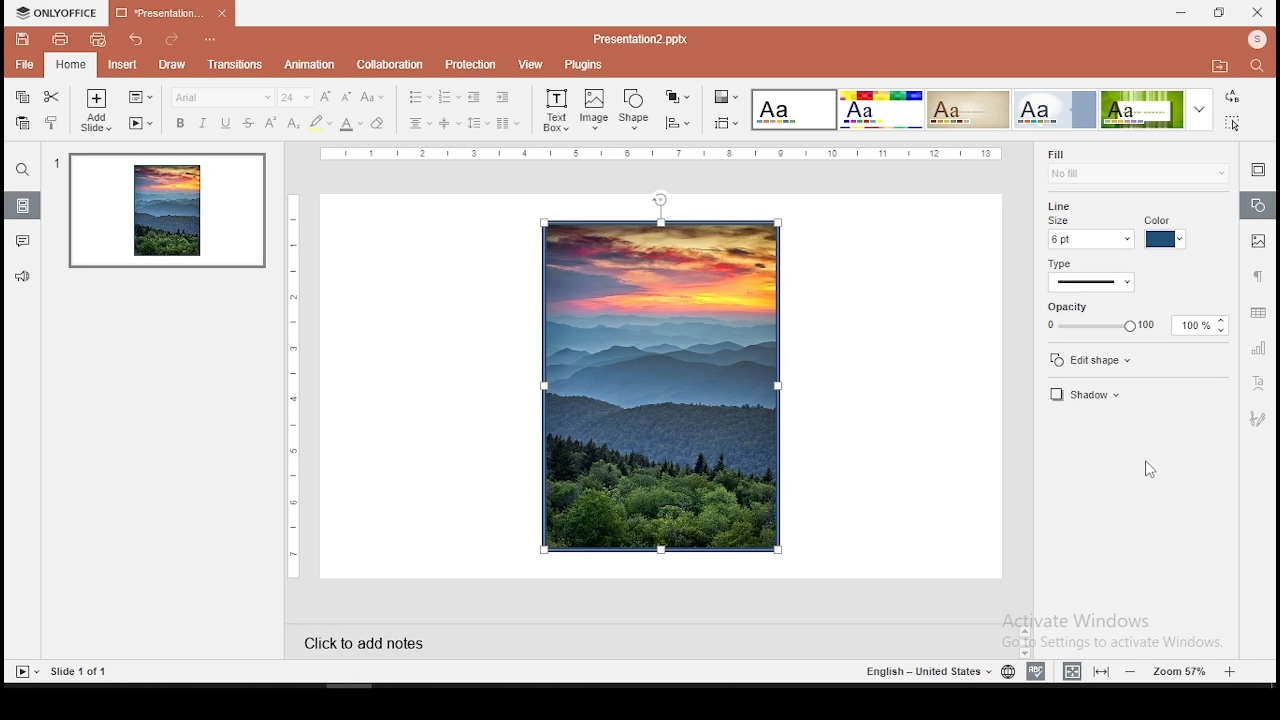 The image size is (1280, 720). What do you see at coordinates (139, 97) in the screenshot?
I see `change slide layout` at bounding box center [139, 97].